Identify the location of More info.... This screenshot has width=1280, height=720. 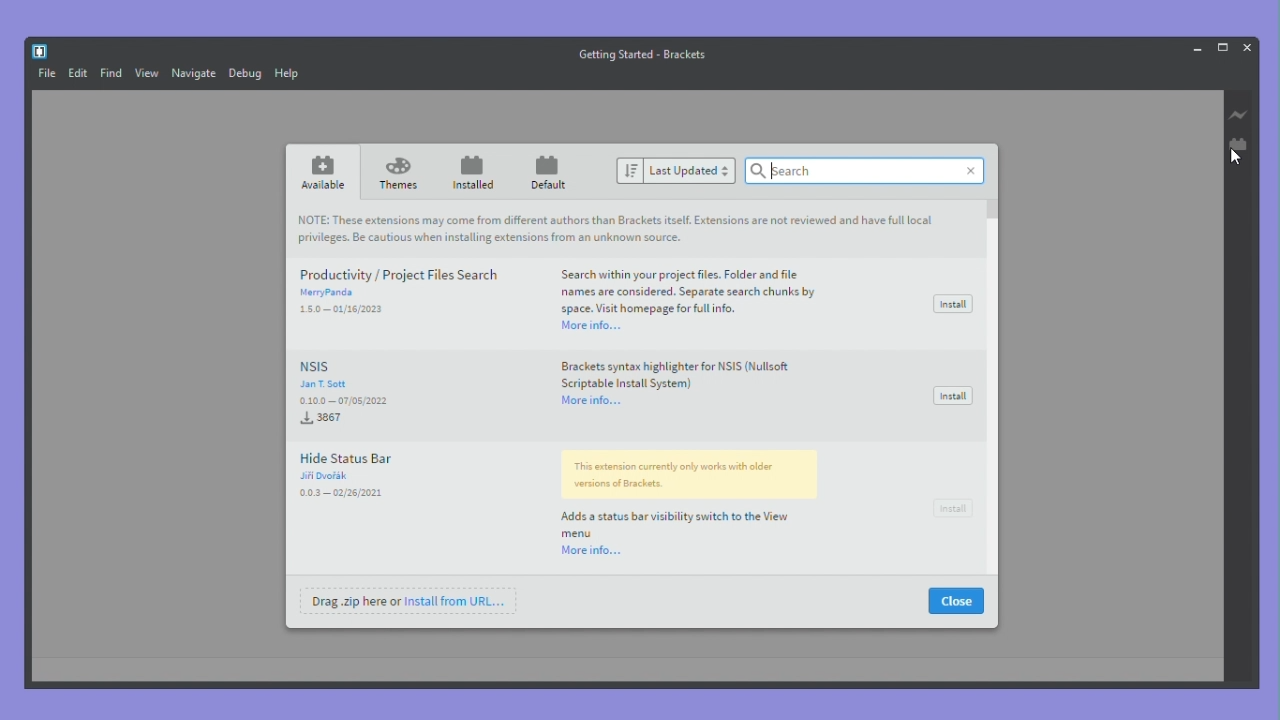
(590, 551).